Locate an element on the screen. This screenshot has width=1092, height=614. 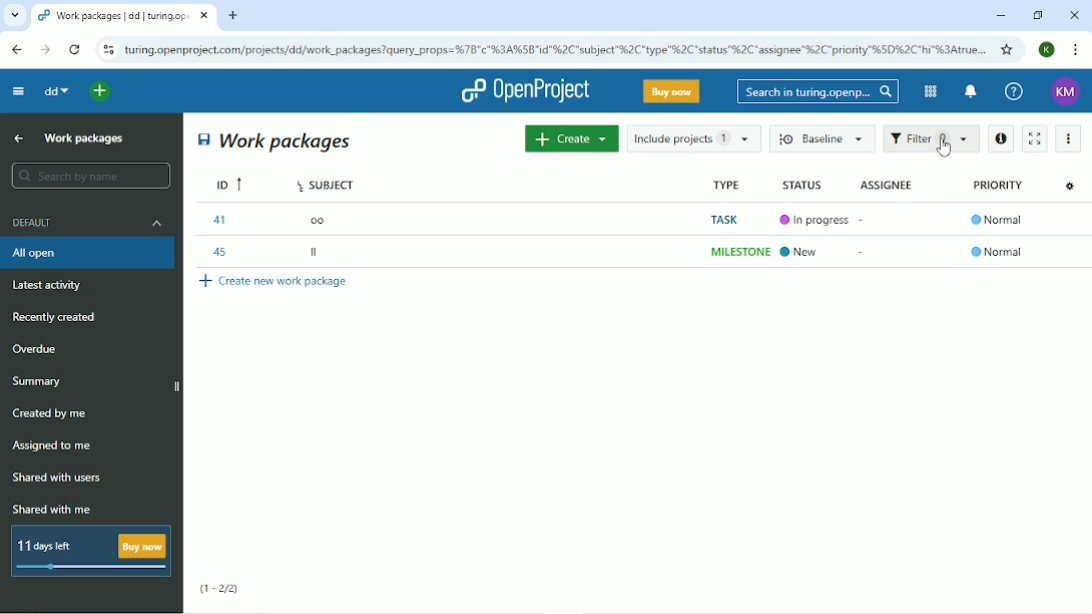
View site information is located at coordinates (108, 50).